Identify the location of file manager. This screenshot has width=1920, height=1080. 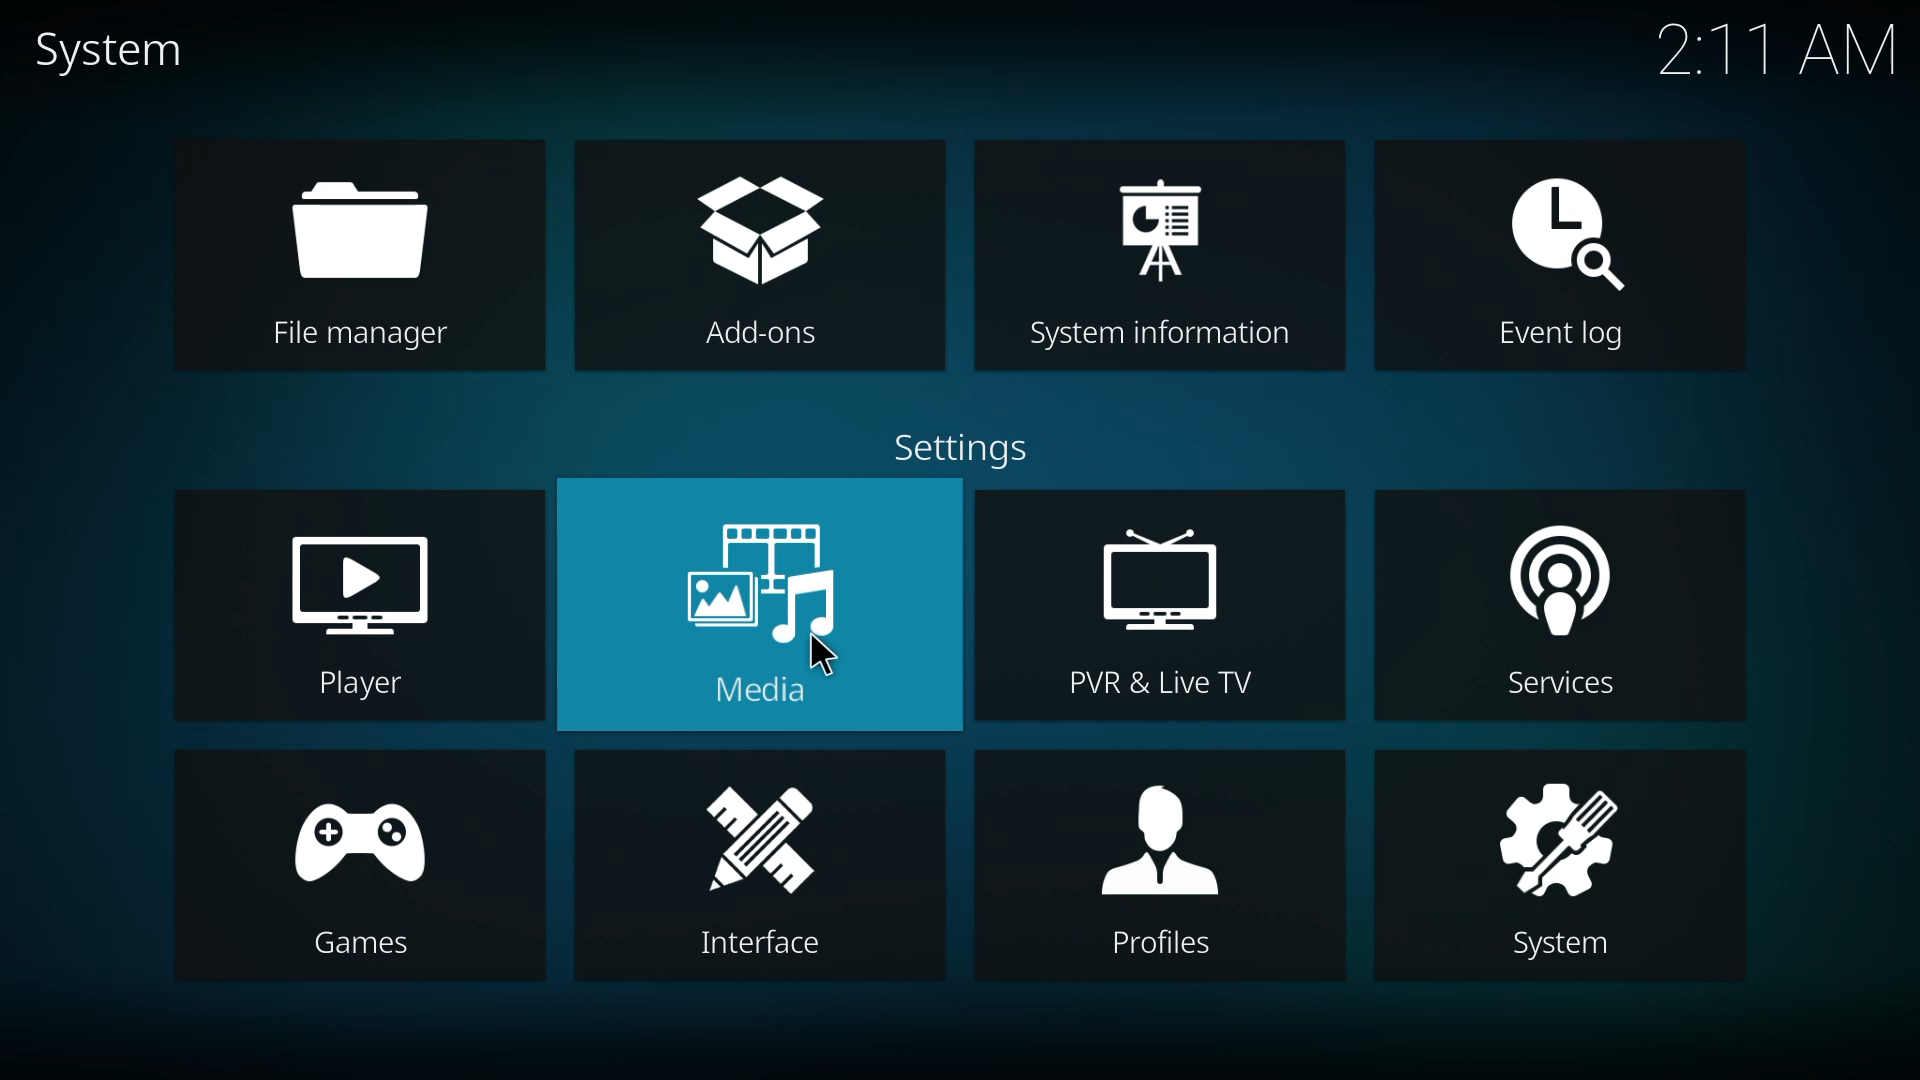
(358, 260).